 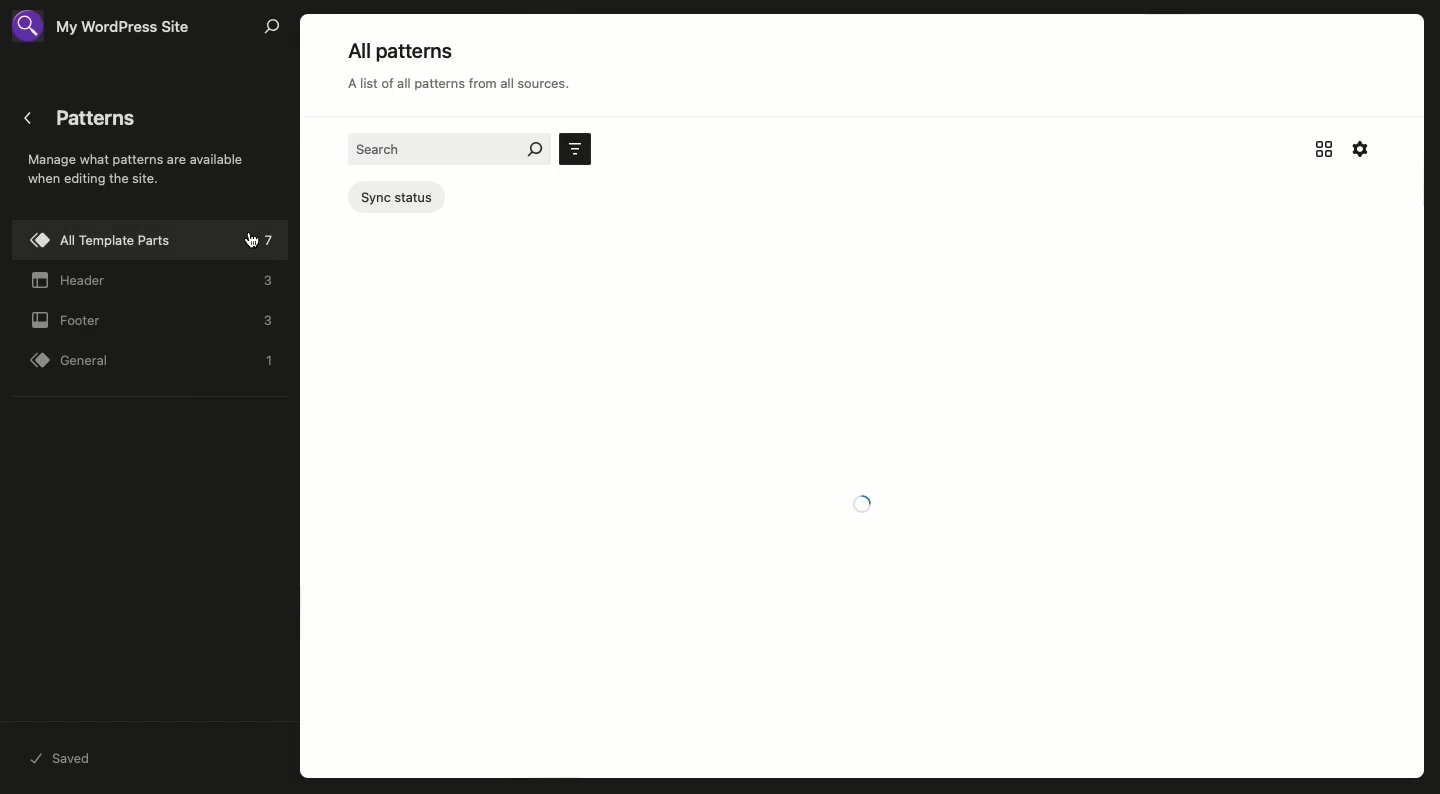 I want to click on General , so click(x=157, y=361).